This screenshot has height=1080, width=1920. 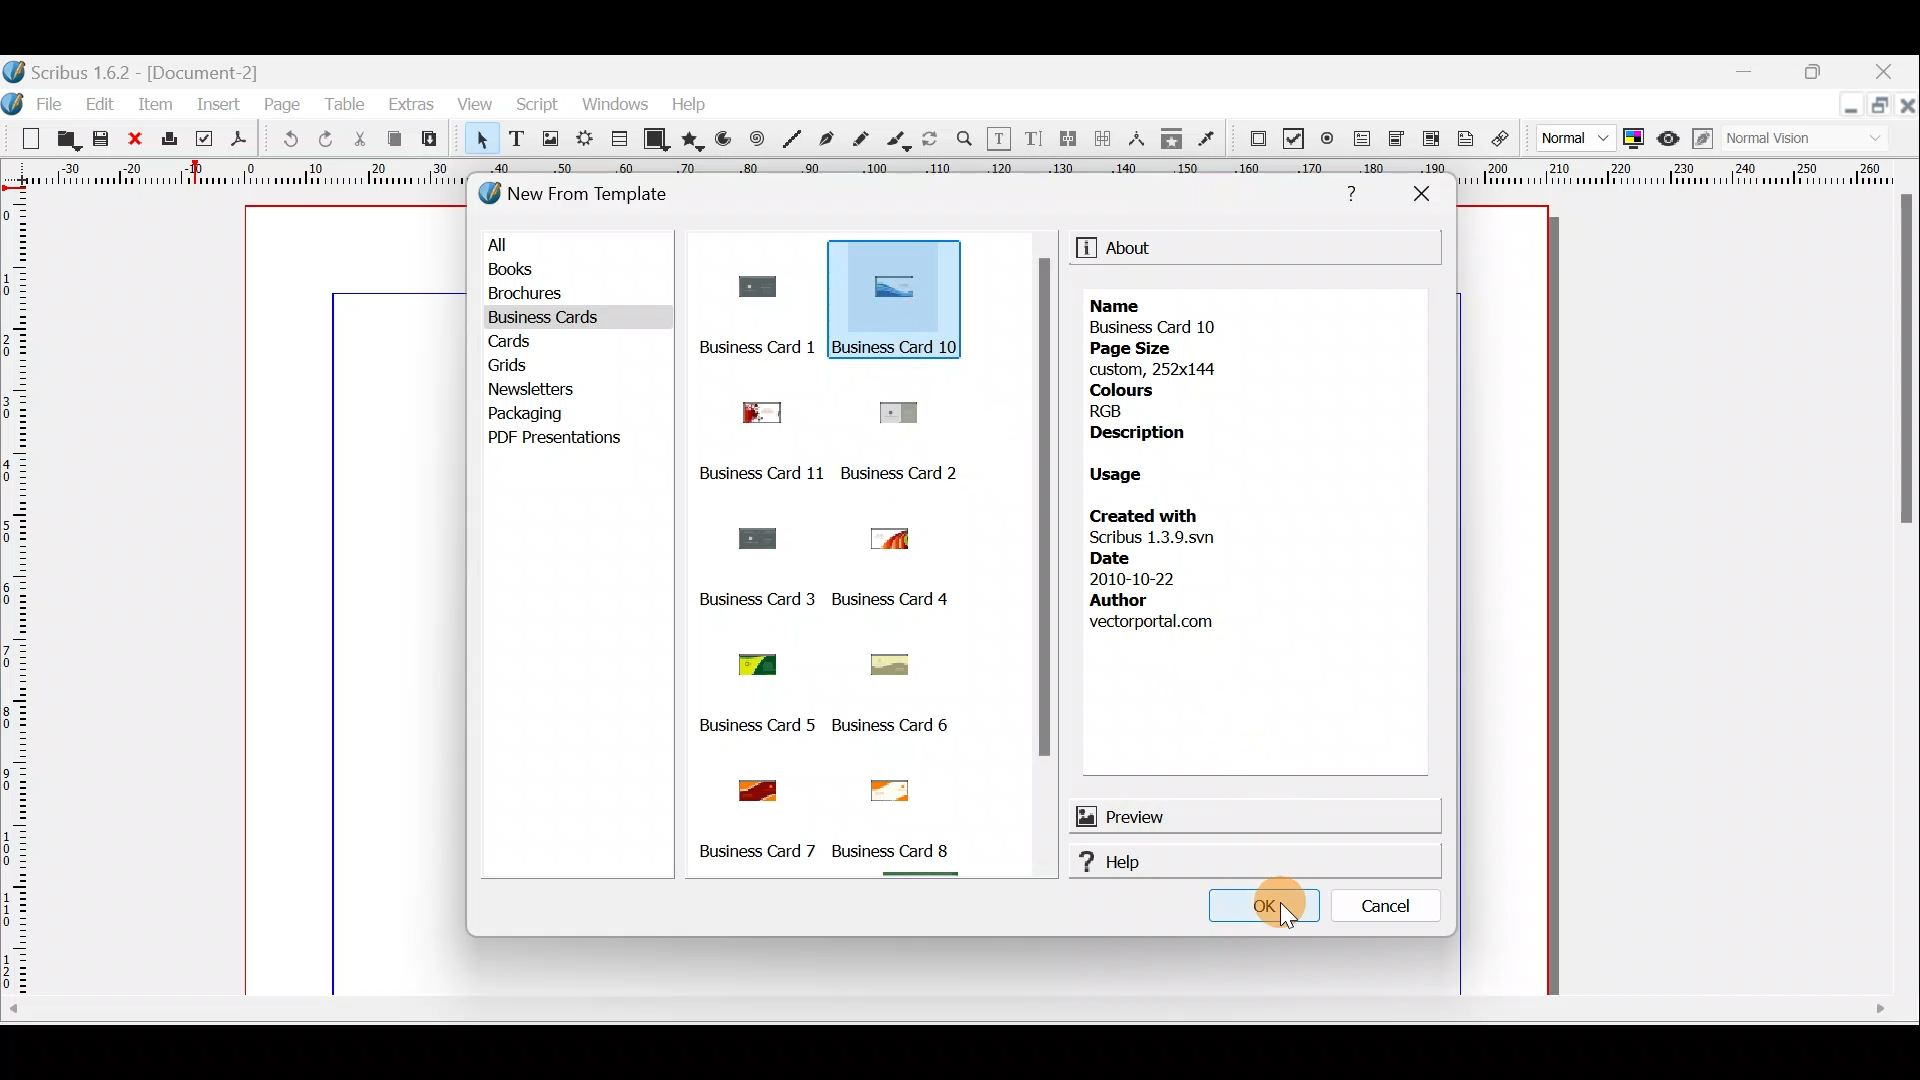 I want to click on Minimise, so click(x=1845, y=113).